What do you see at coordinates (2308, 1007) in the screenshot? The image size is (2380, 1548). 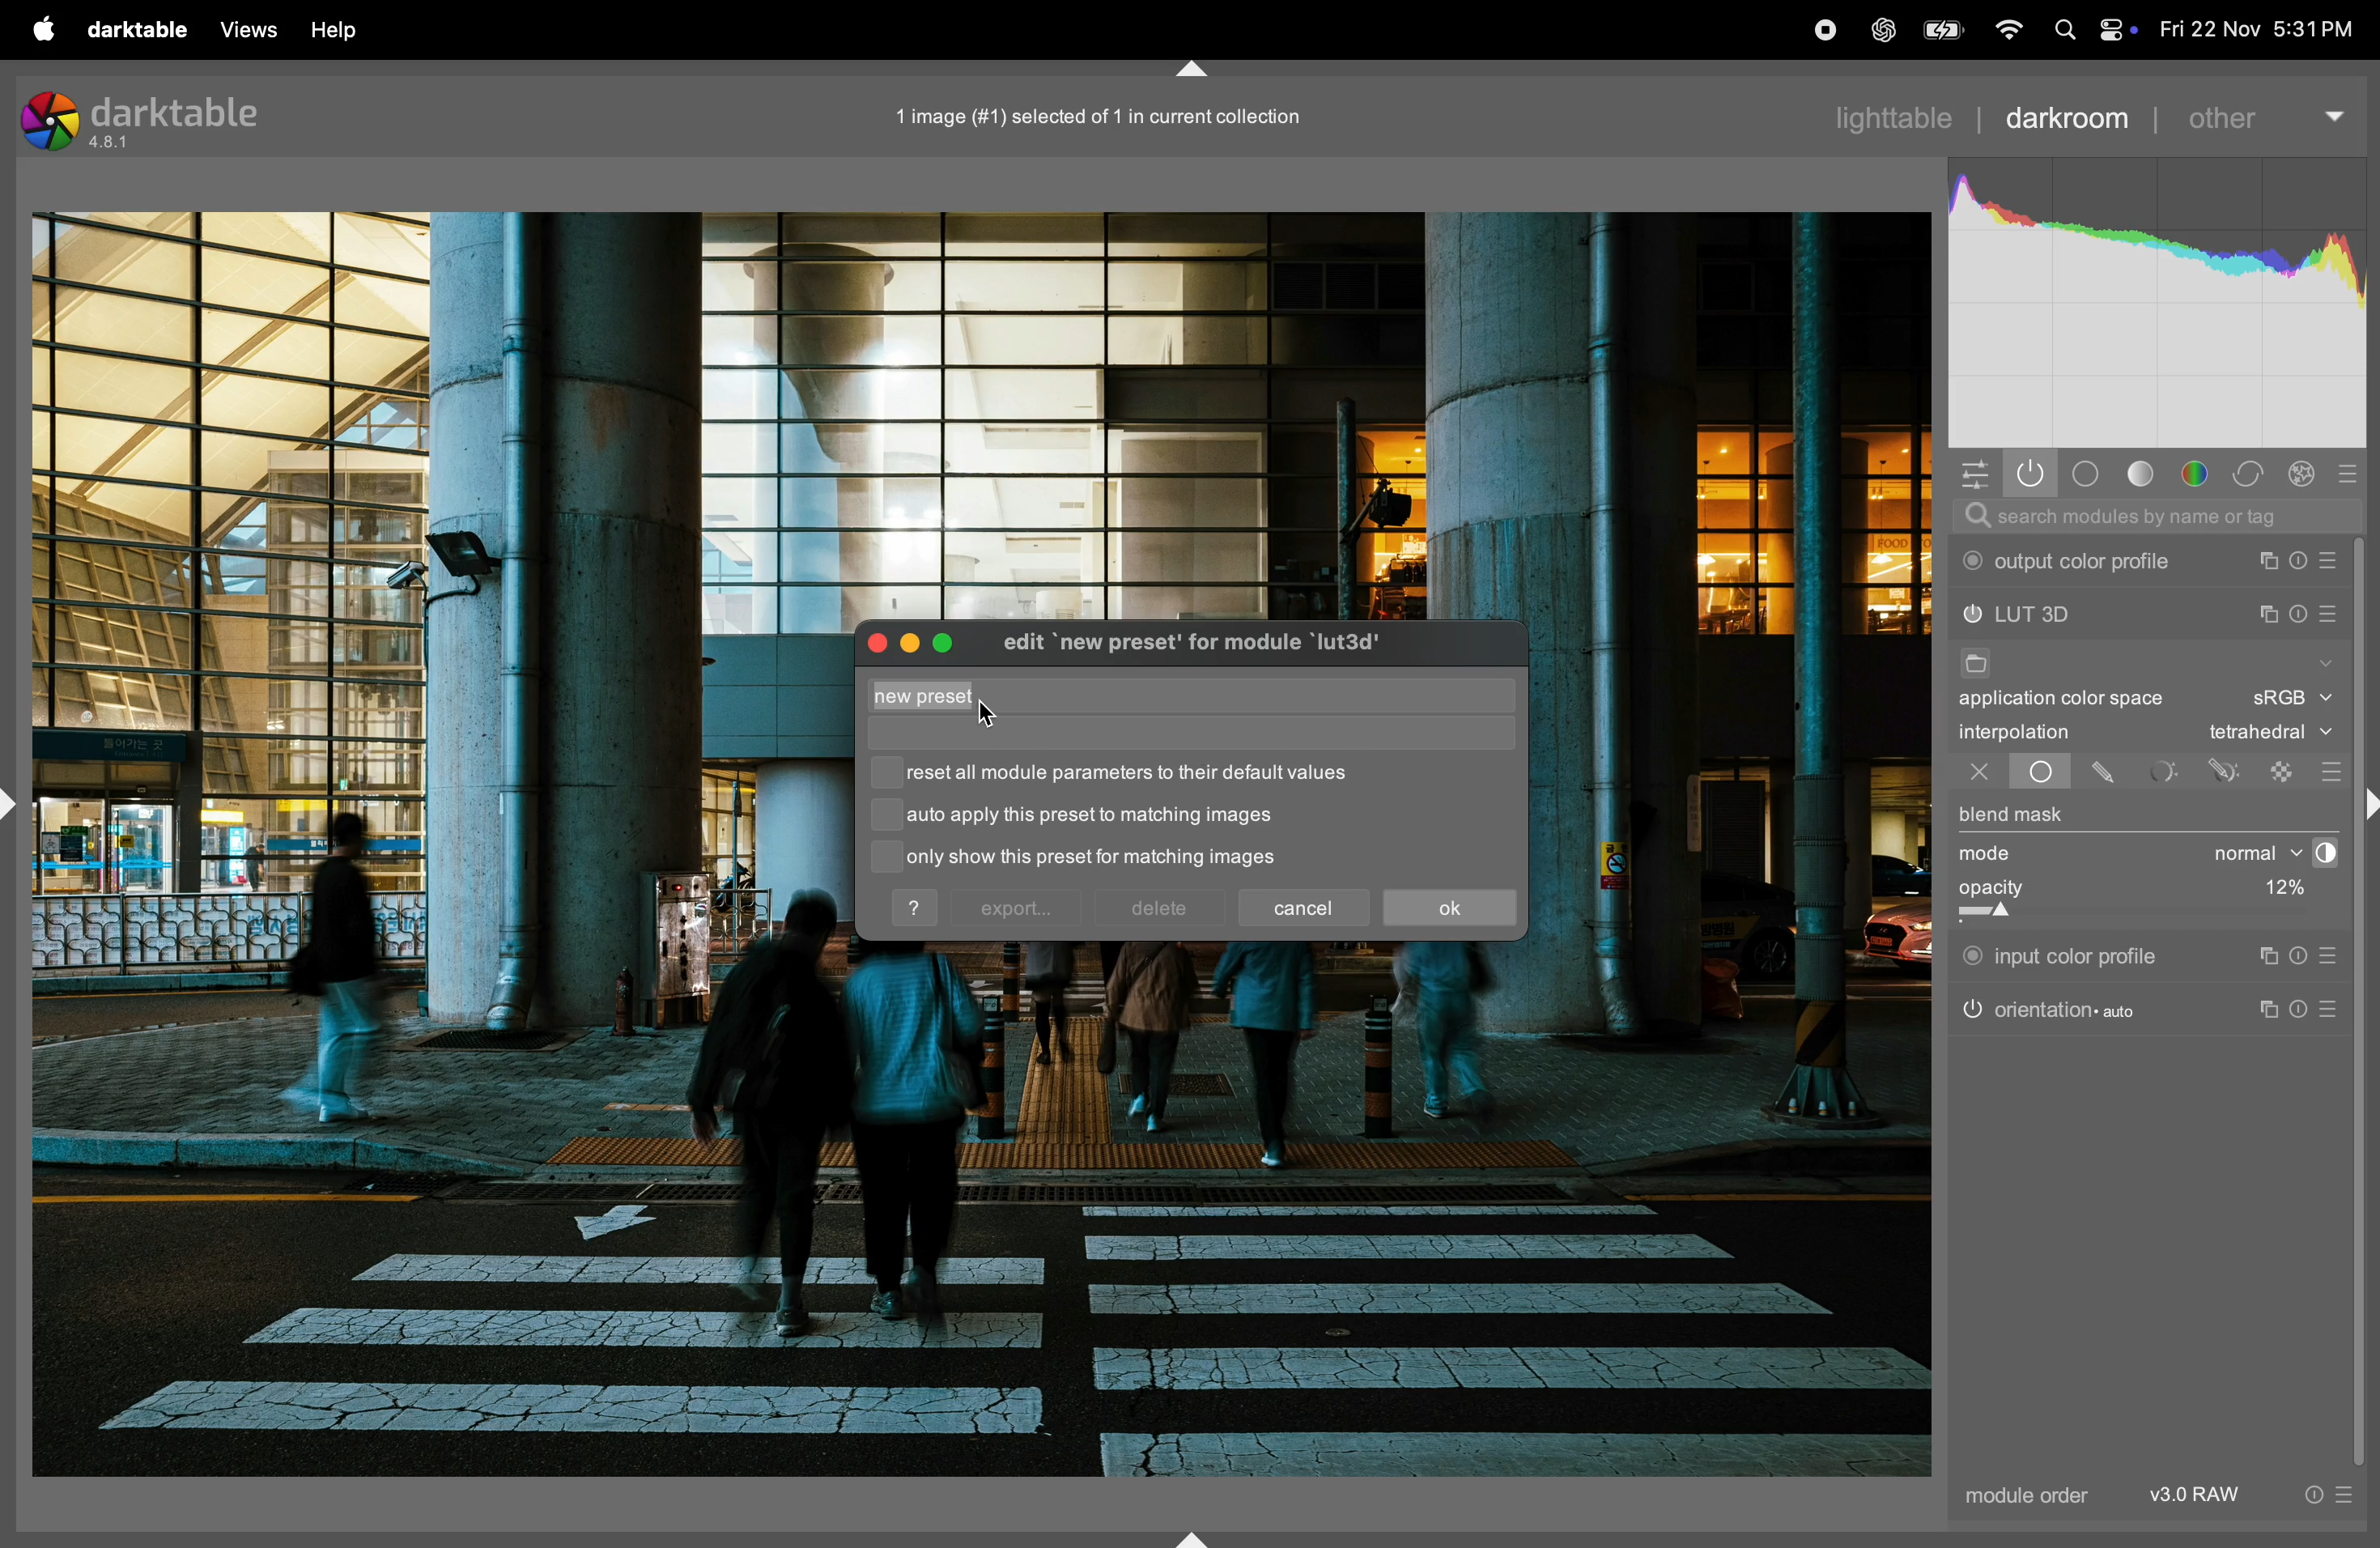 I see `reset parameters` at bounding box center [2308, 1007].